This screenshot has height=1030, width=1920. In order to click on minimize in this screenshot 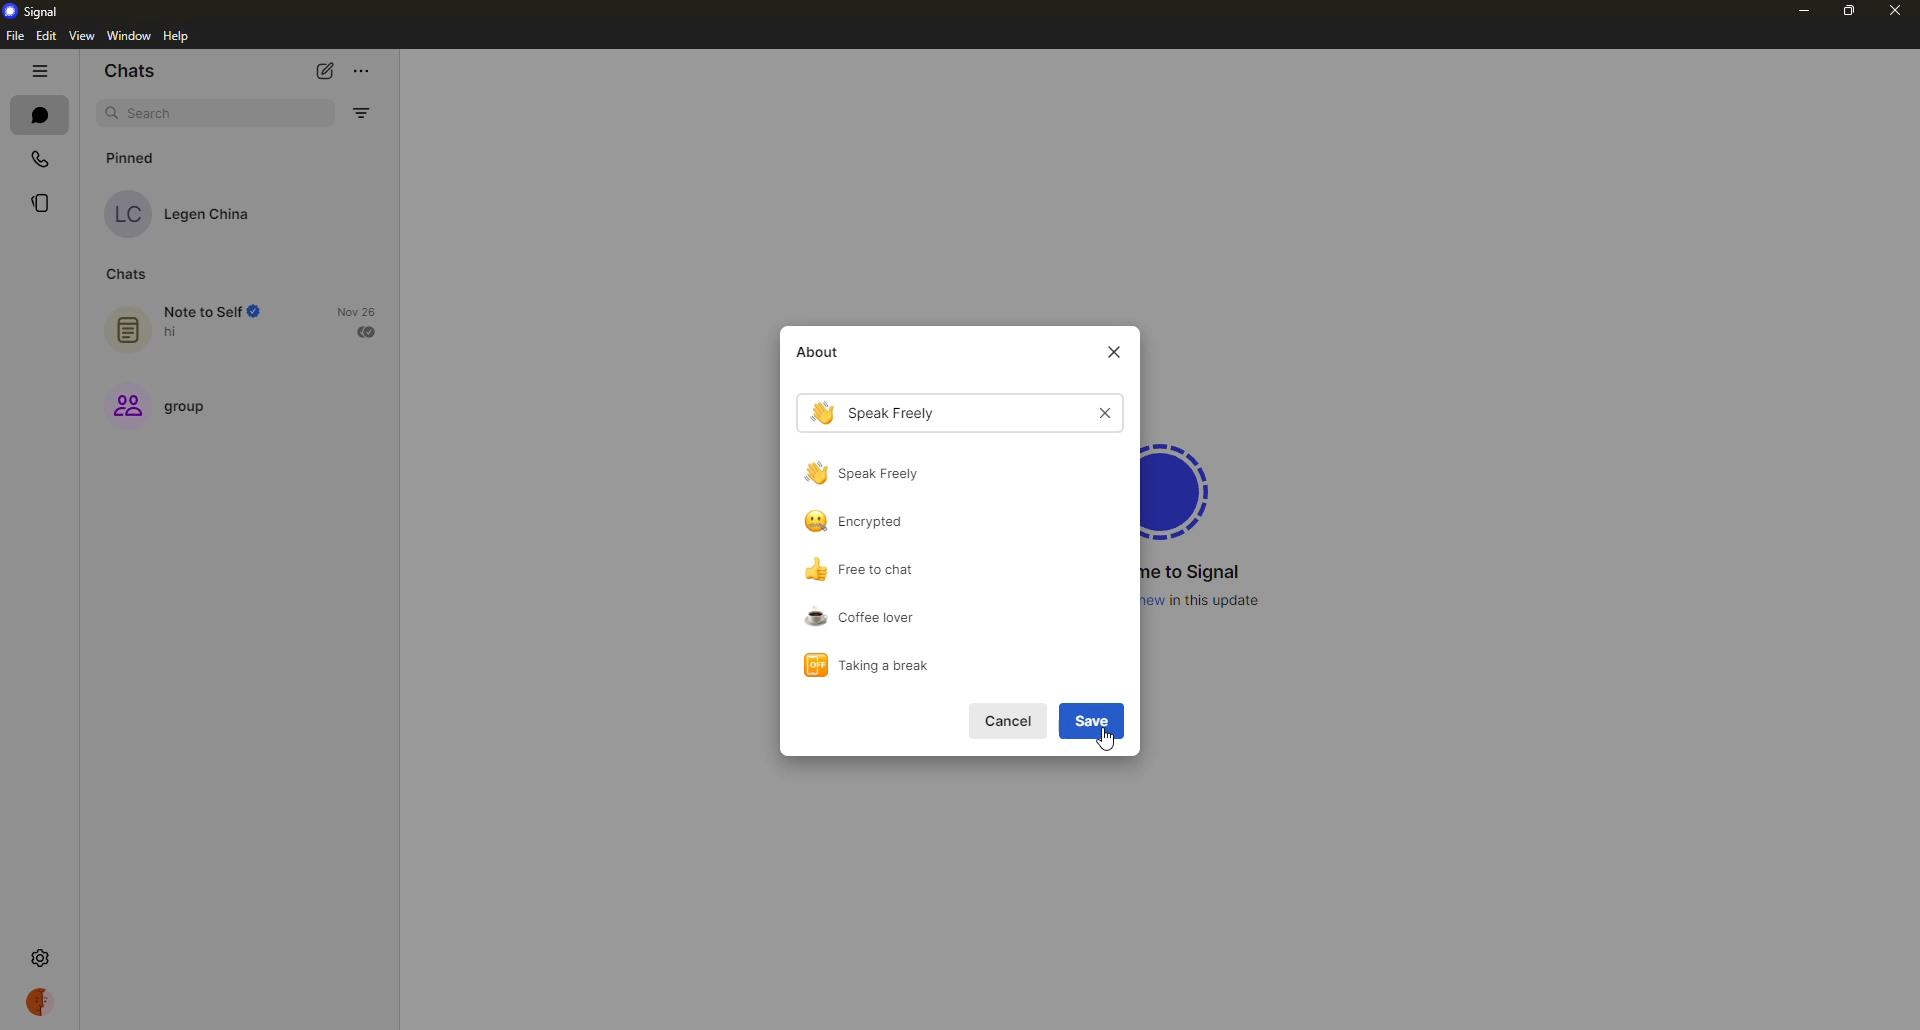, I will do `click(1797, 13)`.